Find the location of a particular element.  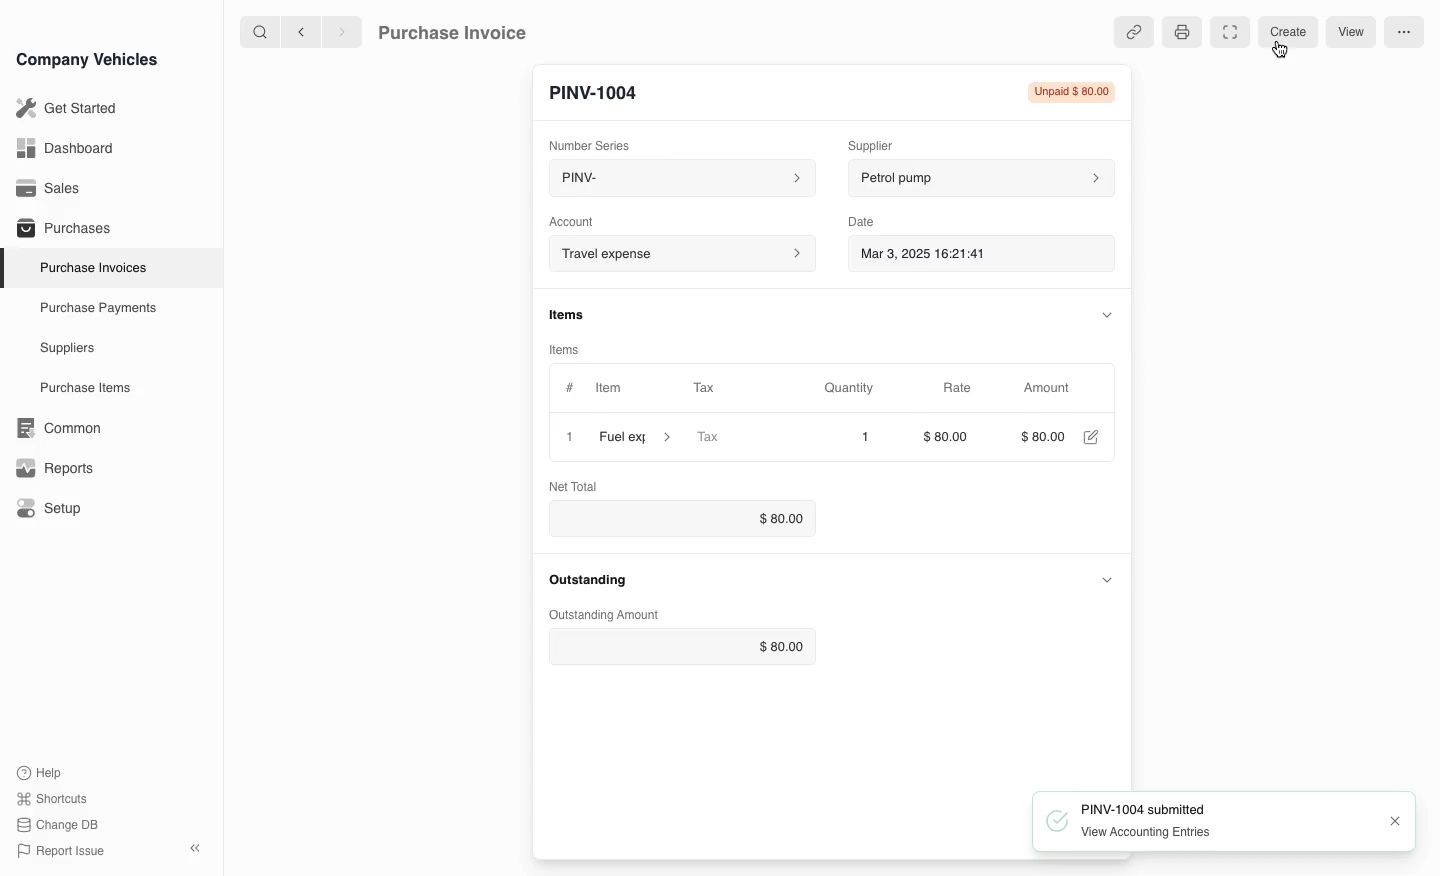

items is located at coordinates (568, 349).